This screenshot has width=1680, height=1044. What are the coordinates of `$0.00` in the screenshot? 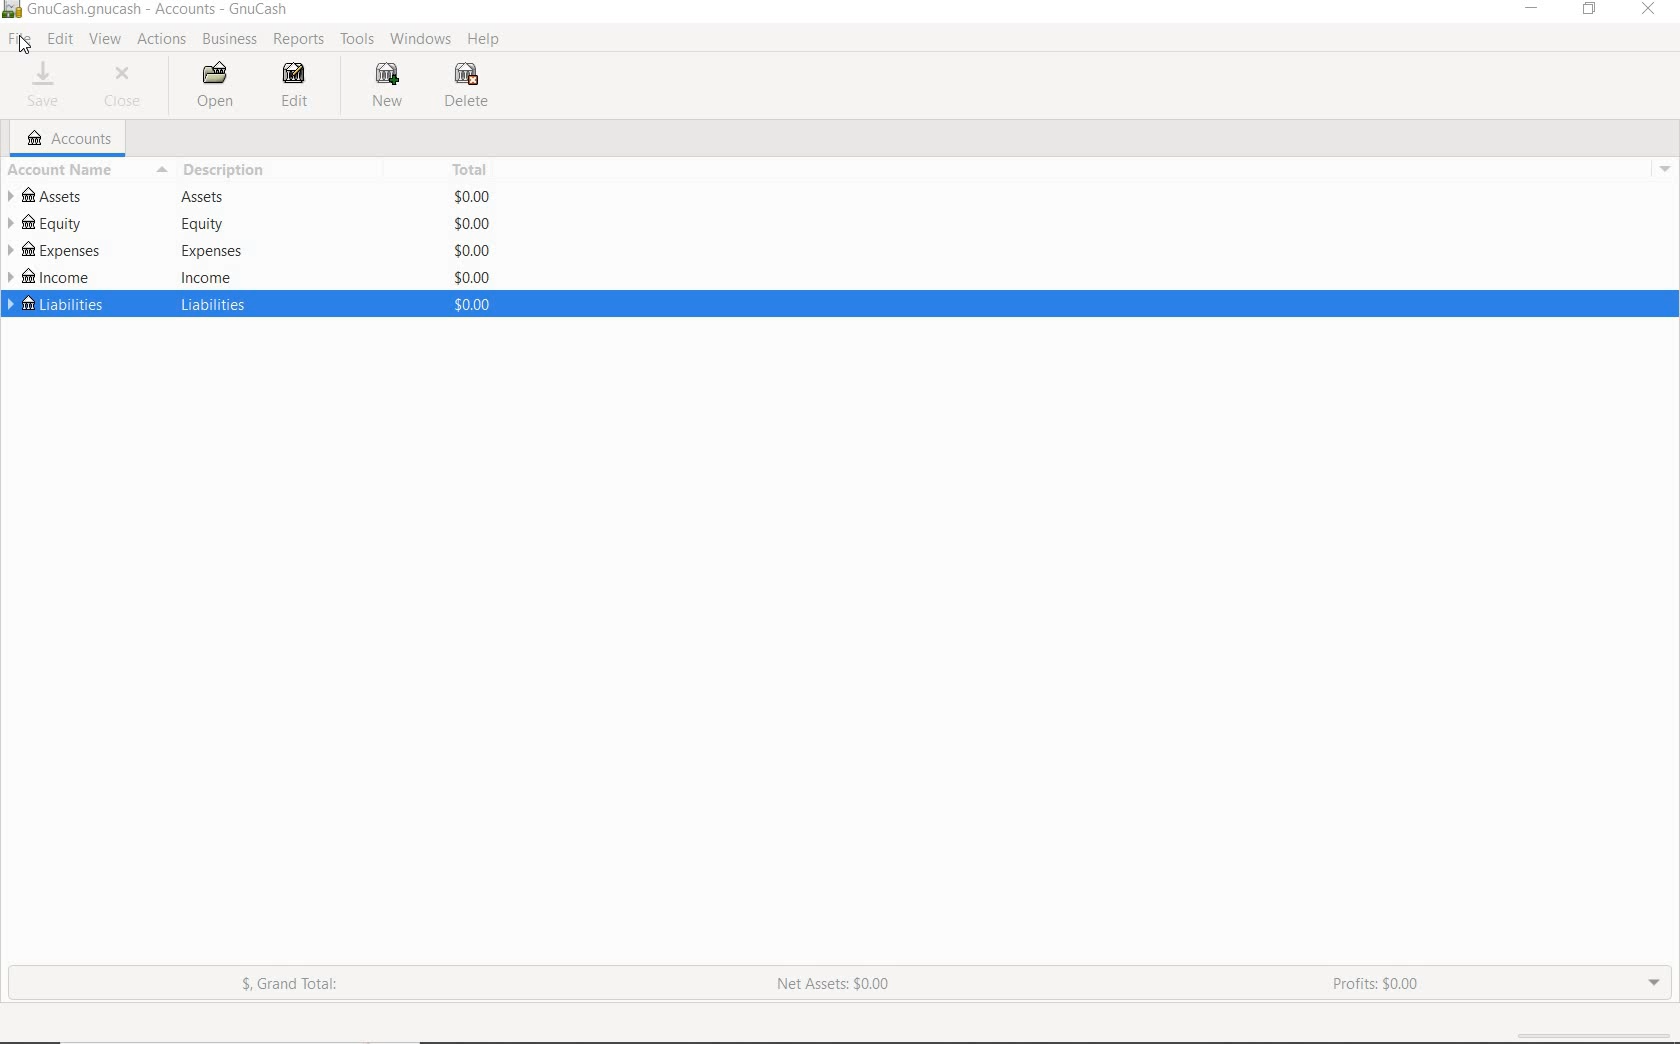 It's located at (473, 249).